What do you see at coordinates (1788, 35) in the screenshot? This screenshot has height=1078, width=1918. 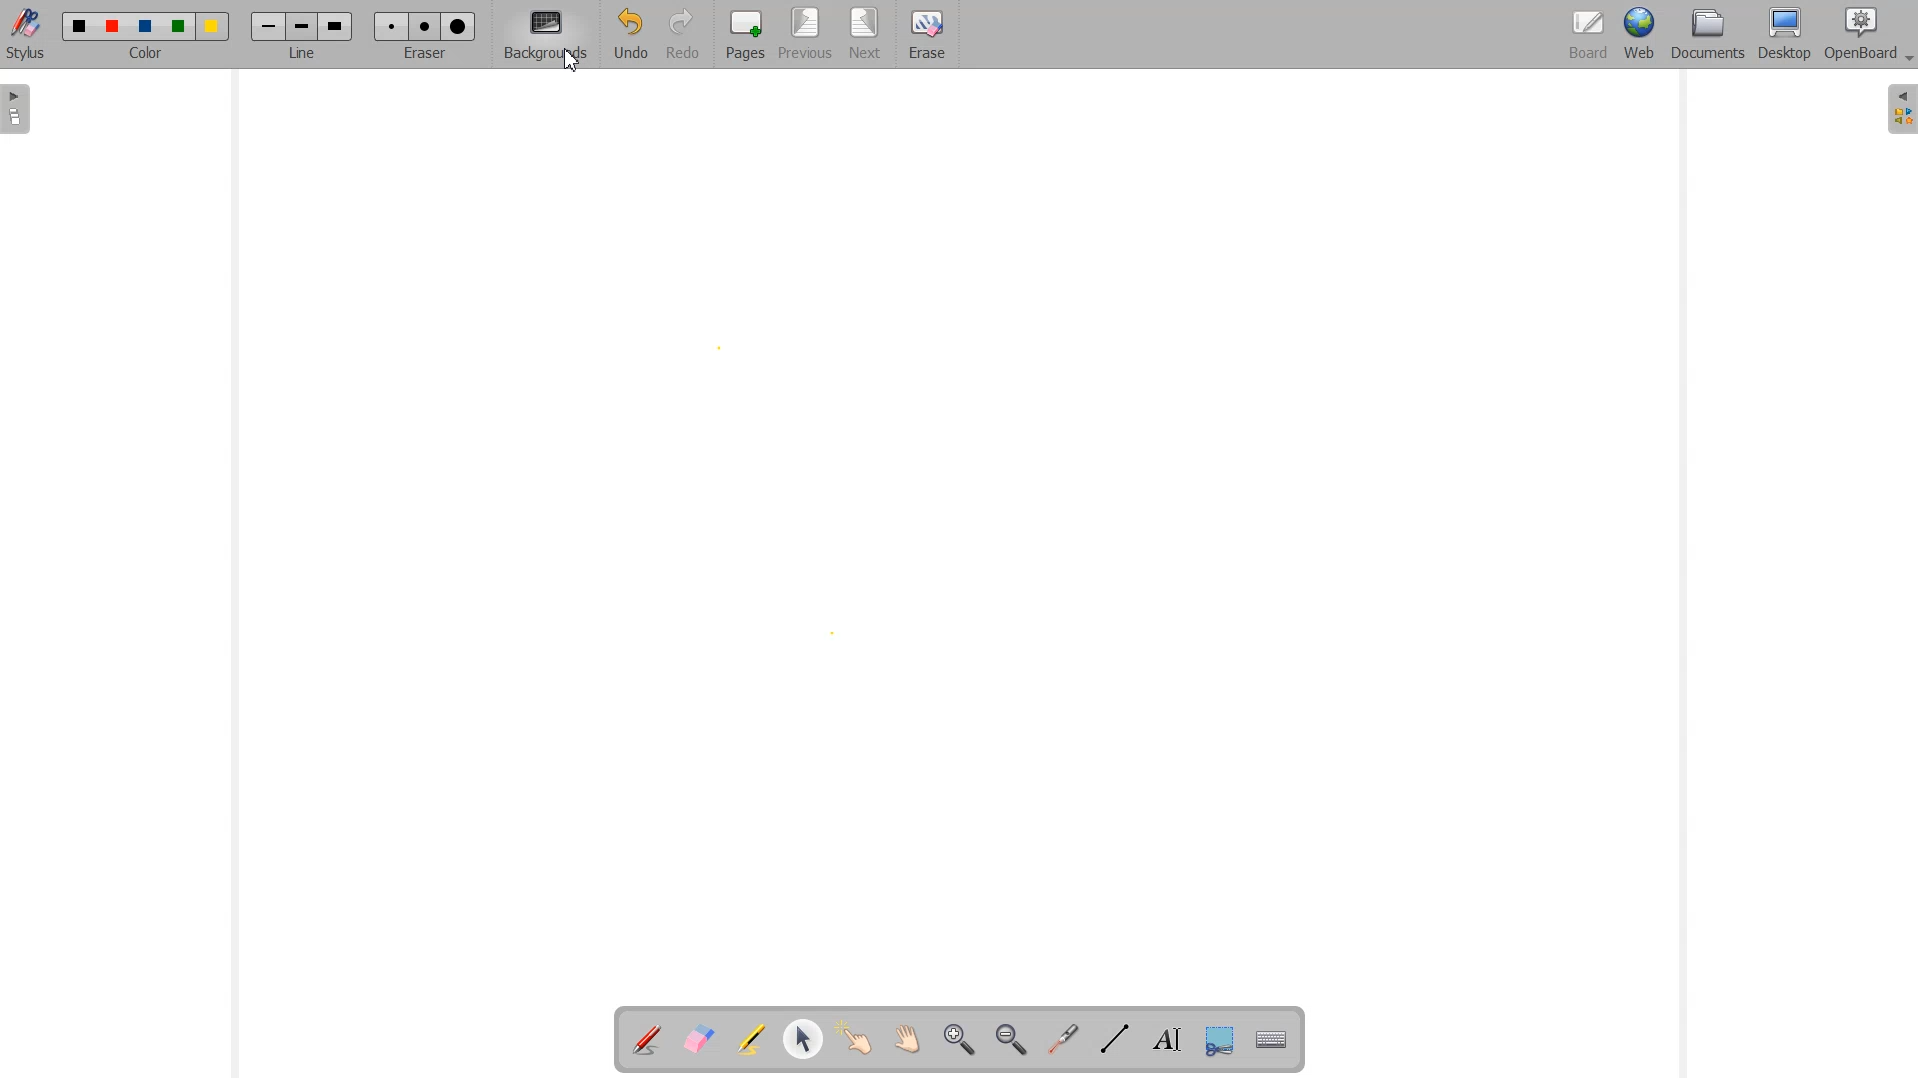 I see `Desktop` at bounding box center [1788, 35].